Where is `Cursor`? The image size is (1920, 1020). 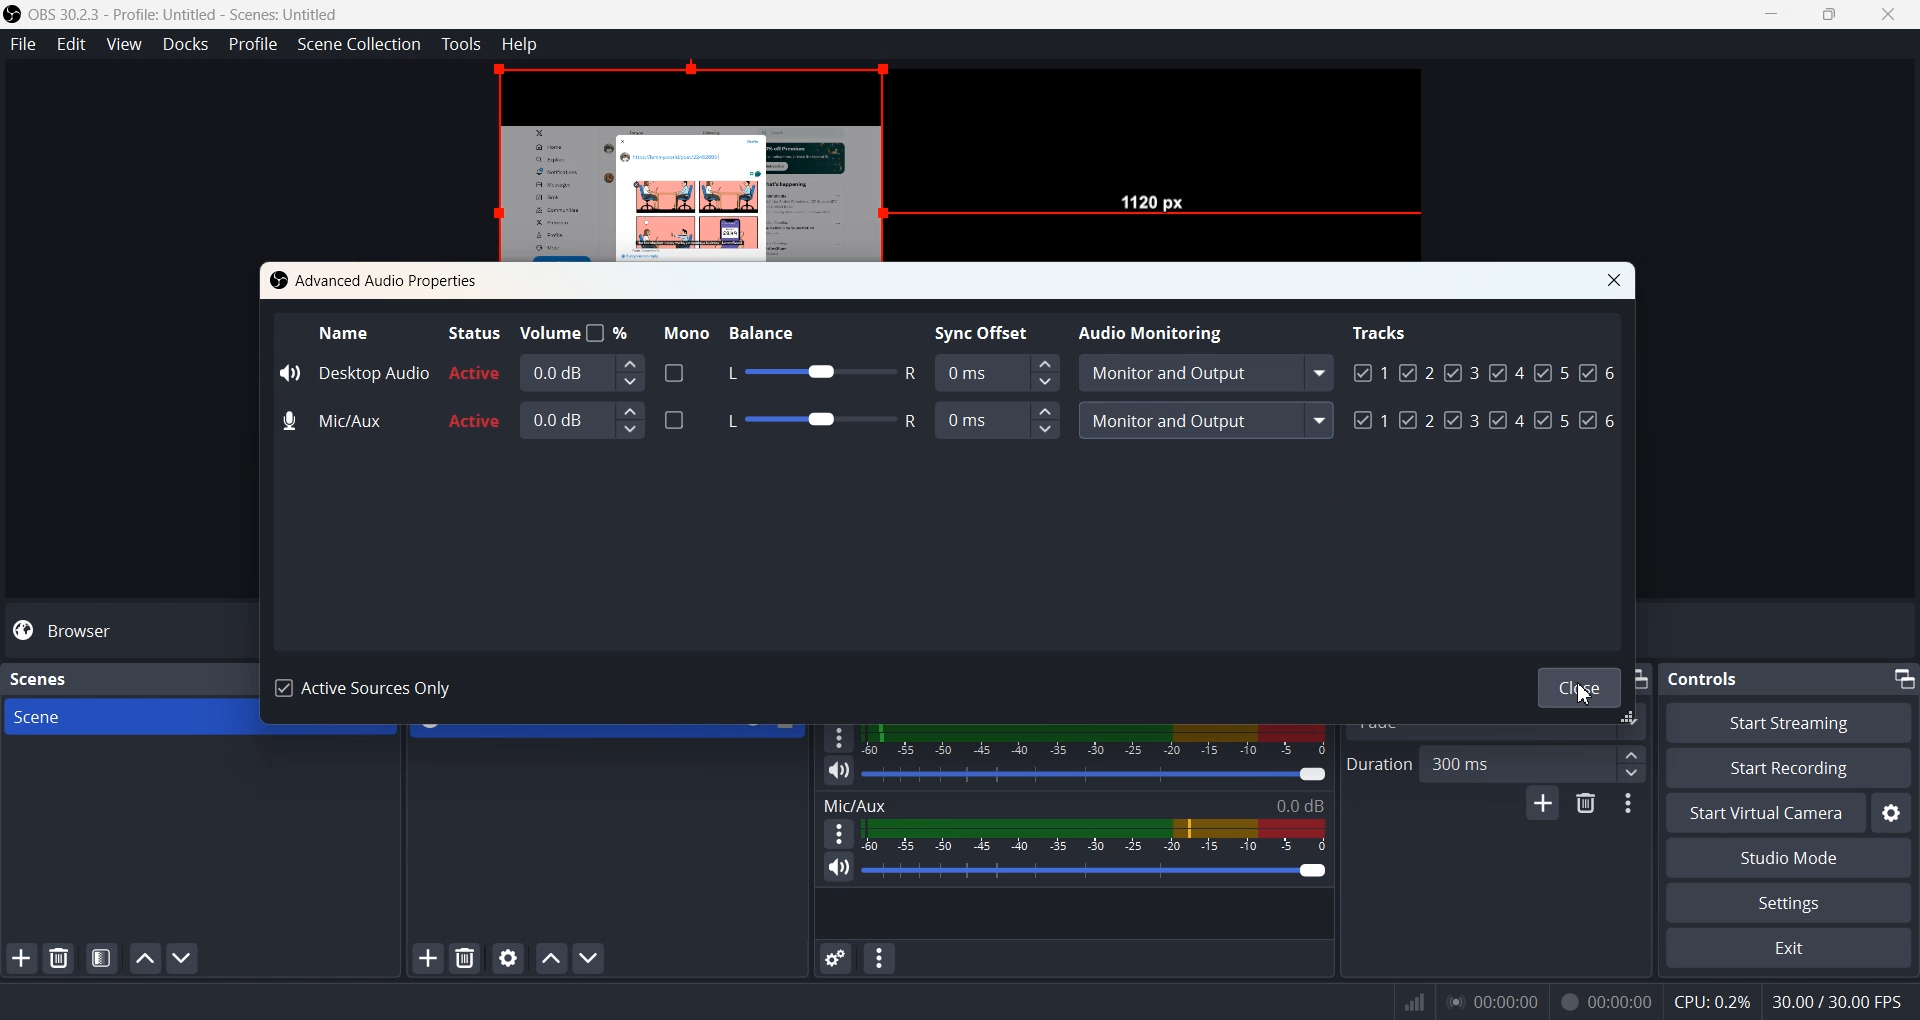
Cursor is located at coordinates (1583, 693).